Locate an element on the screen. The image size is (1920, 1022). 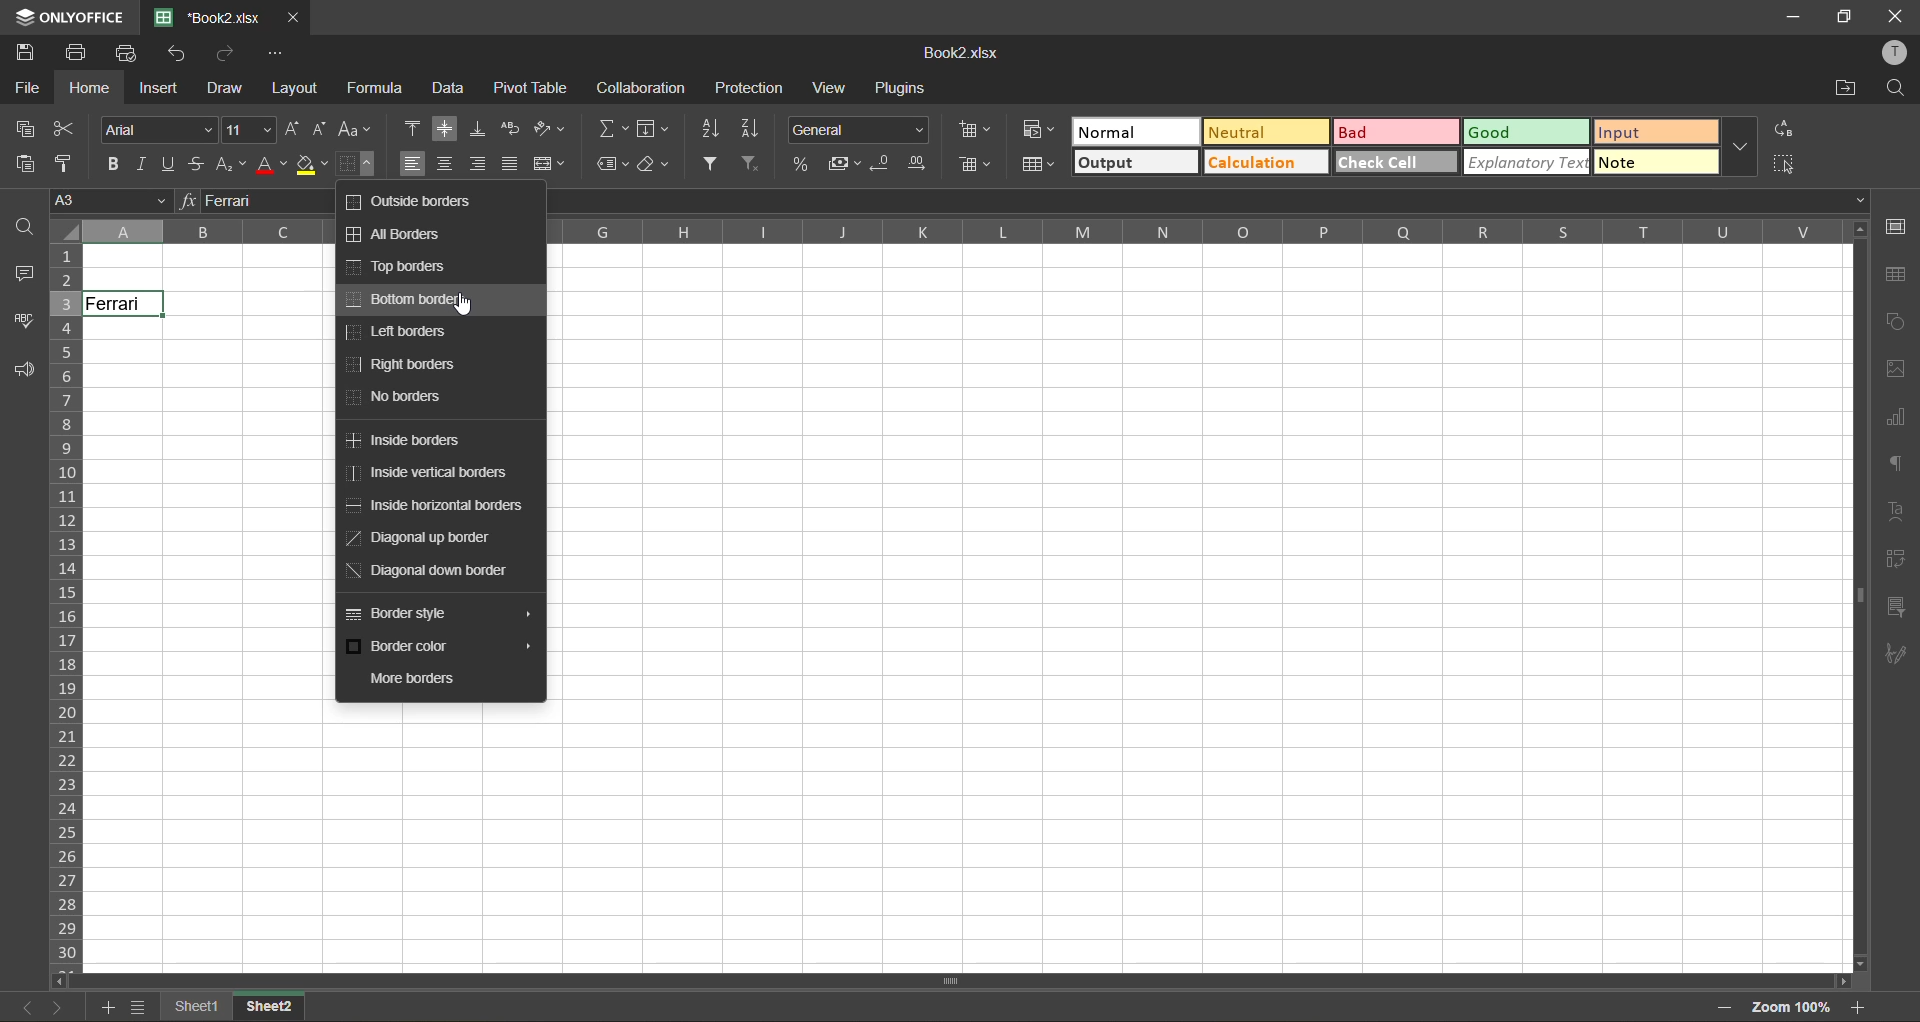
select all is located at coordinates (1782, 165).